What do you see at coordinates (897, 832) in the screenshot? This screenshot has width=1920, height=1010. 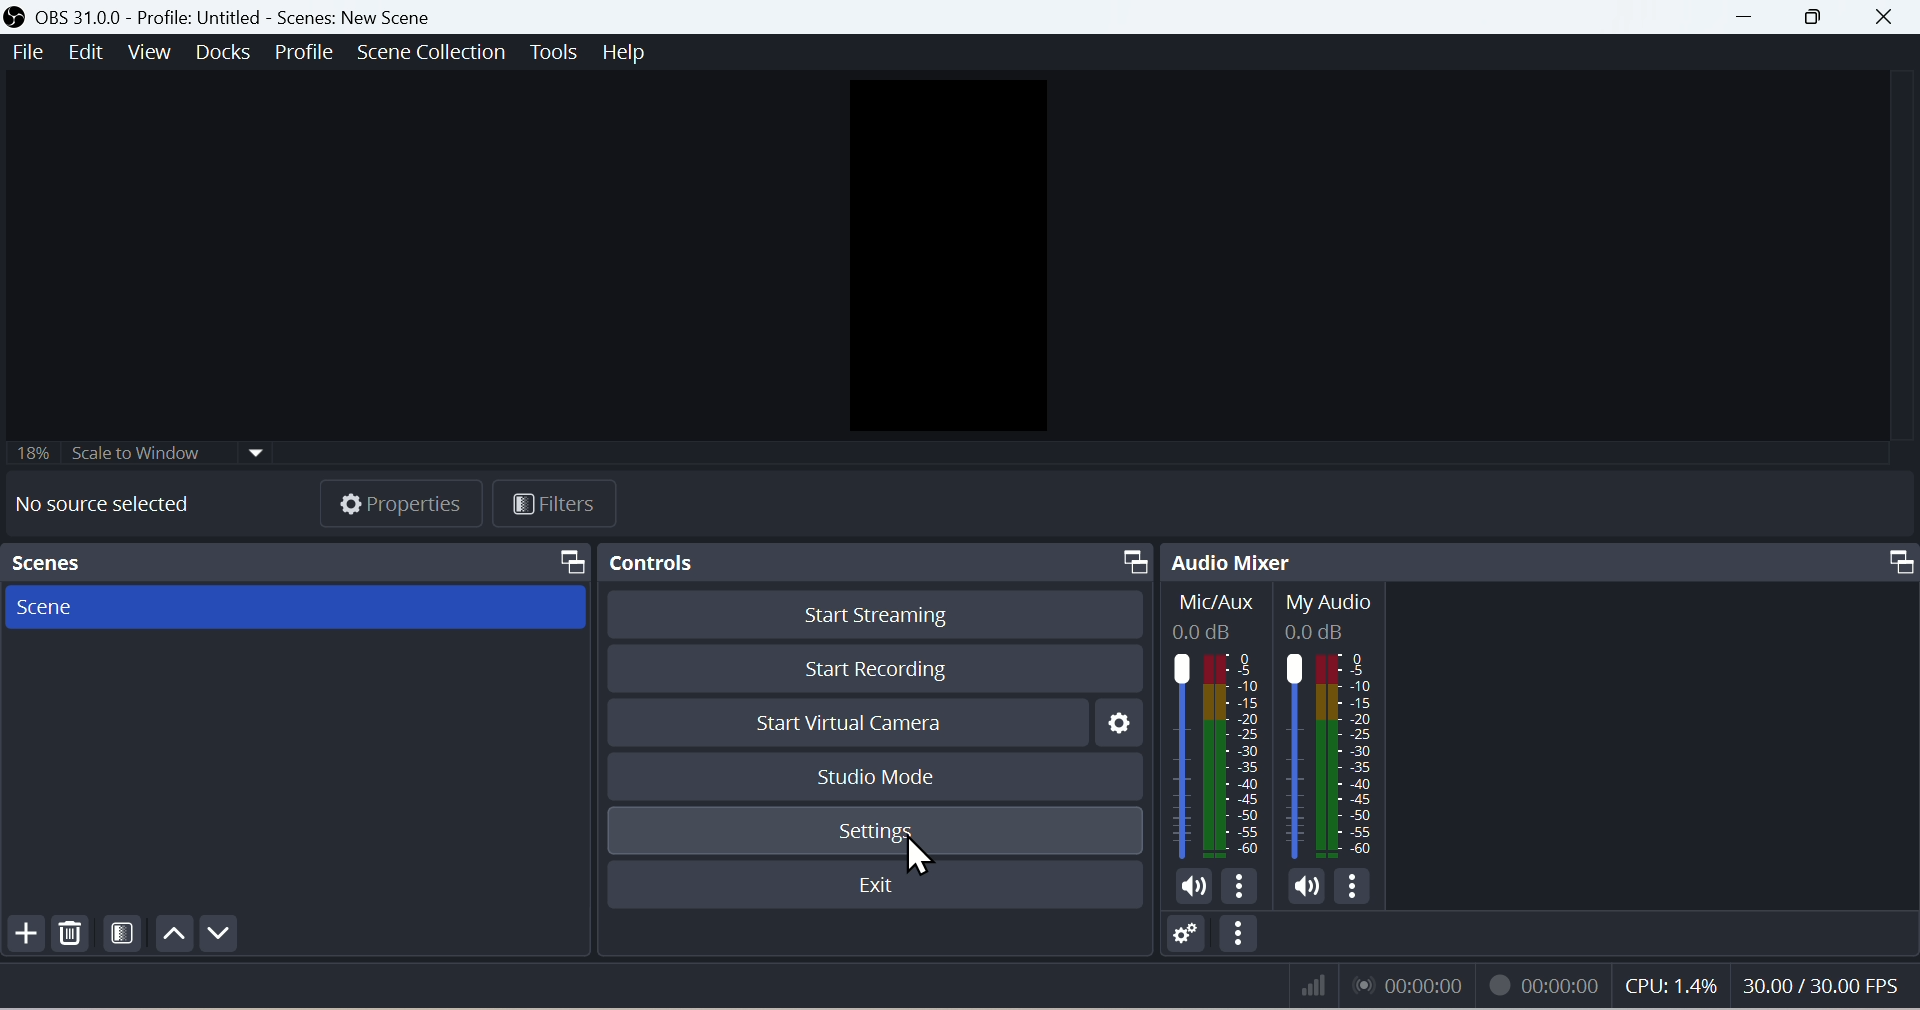 I see `Settings` at bounding box center [897, 832].